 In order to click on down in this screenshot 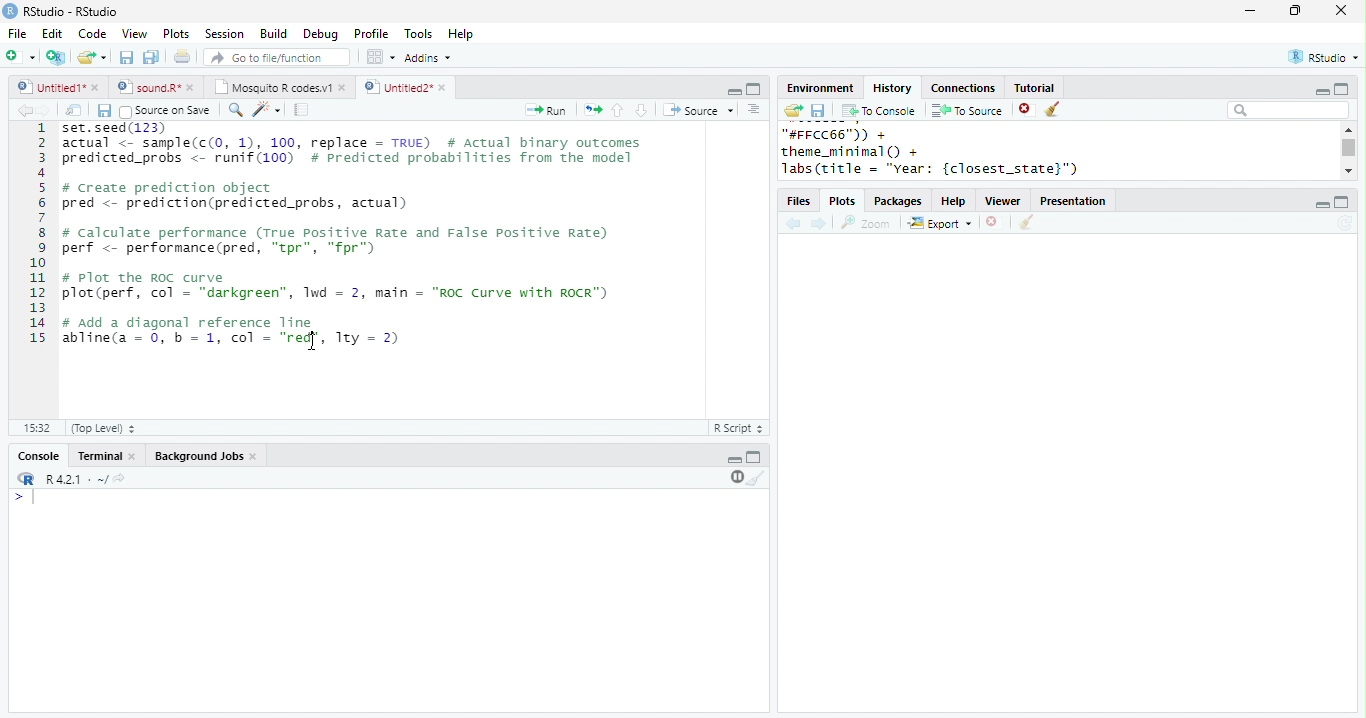, I will do `click(640, 110)`.